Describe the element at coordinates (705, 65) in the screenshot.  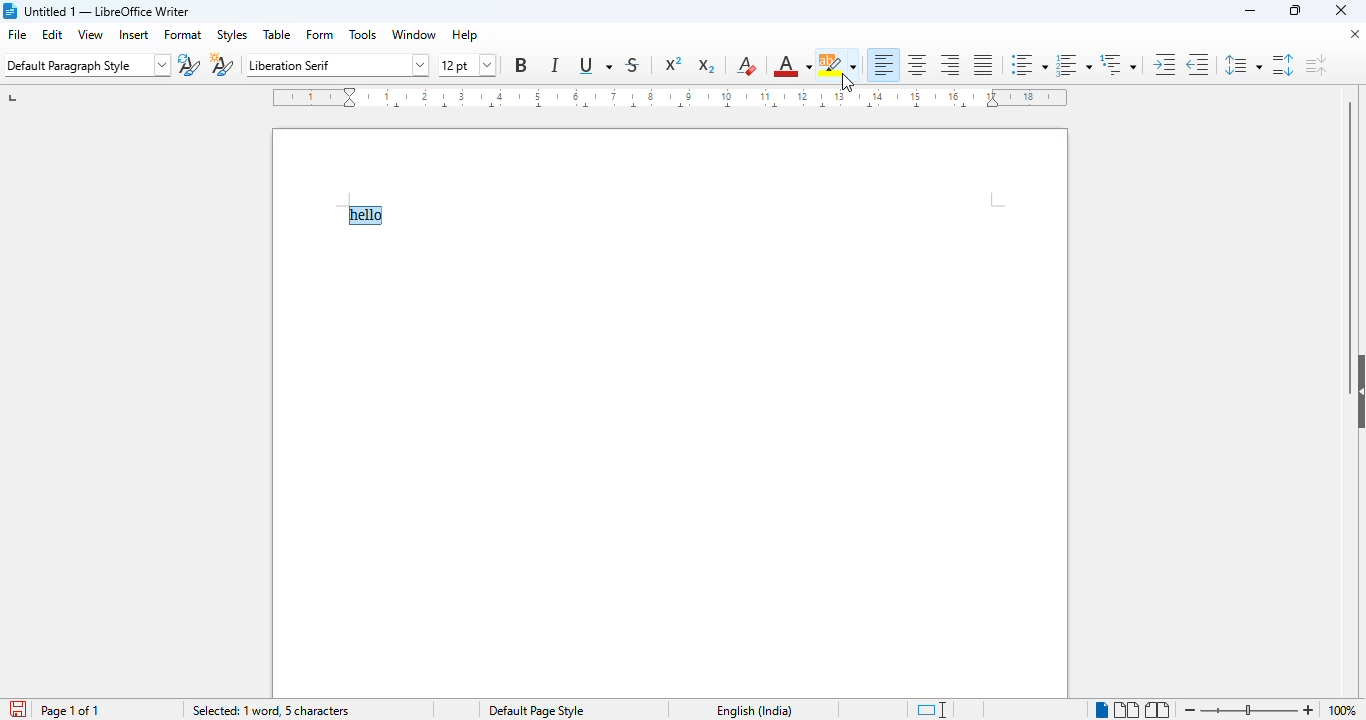
I see `subscript` at that location.